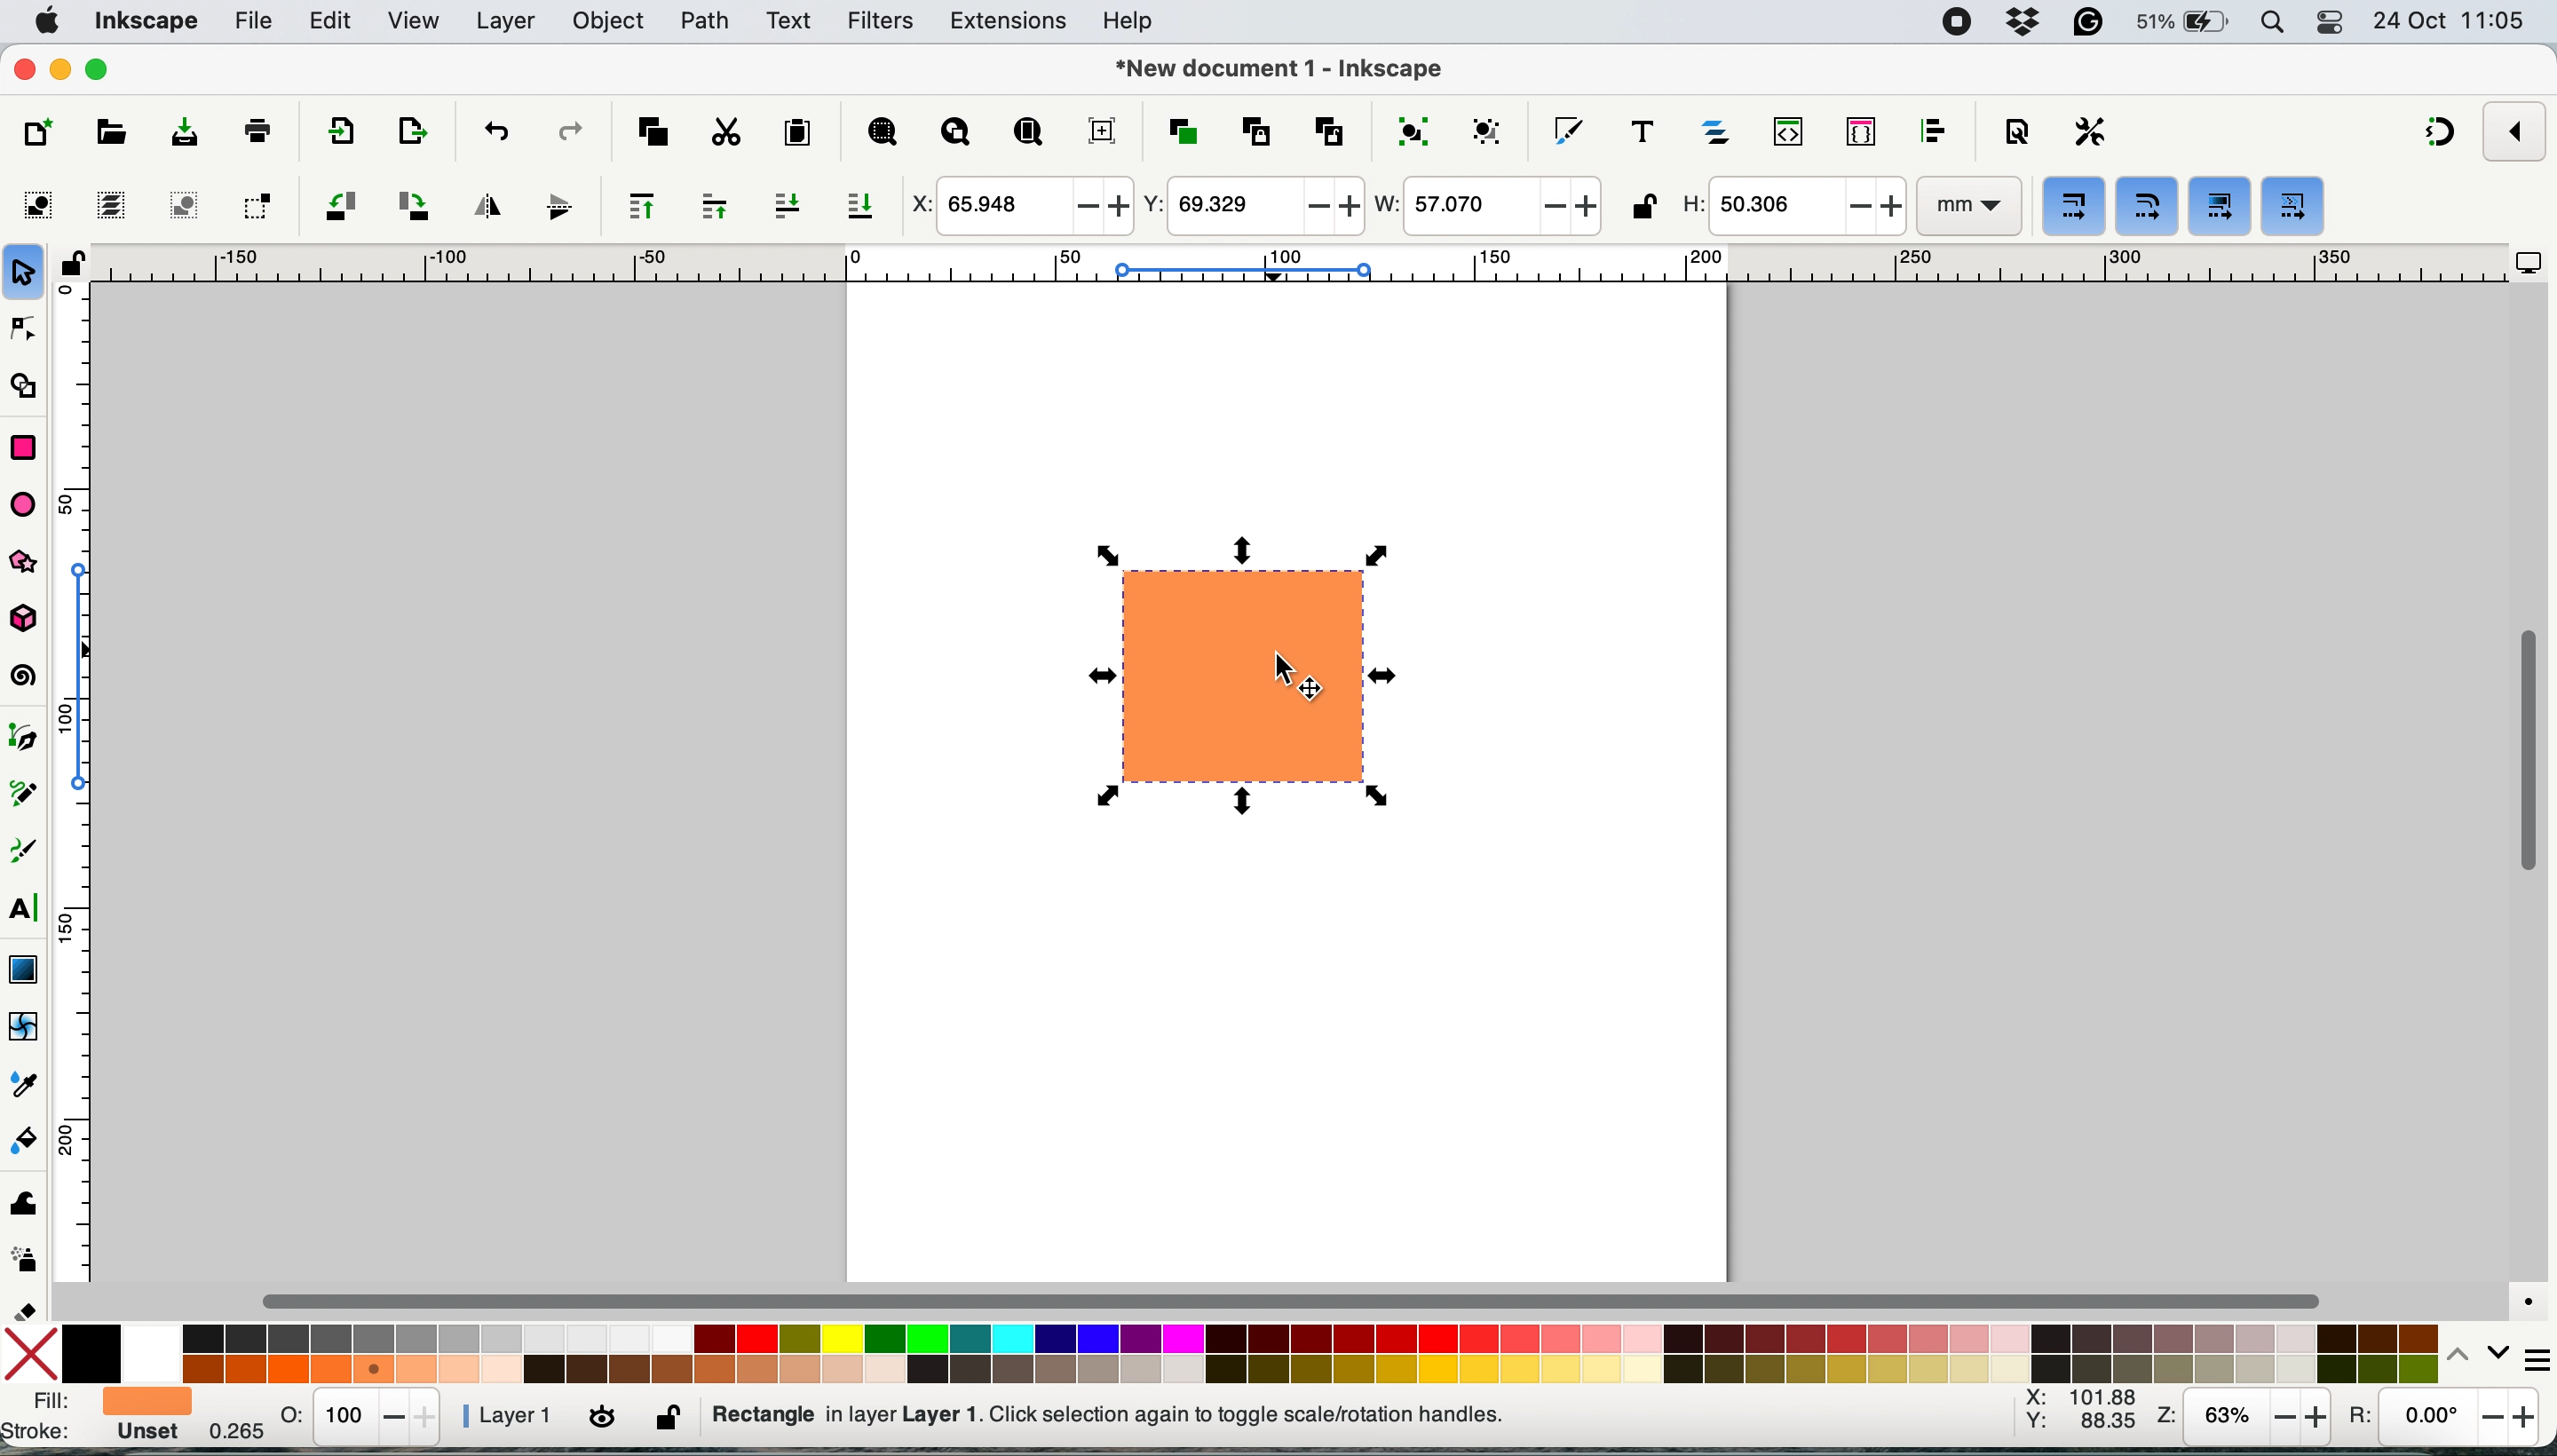 The width and height of the screenshot is (2557, 1456). What do you see at coordinates (25, 71) in the screenshot?
I see `close` at bounding box center [25, 71].